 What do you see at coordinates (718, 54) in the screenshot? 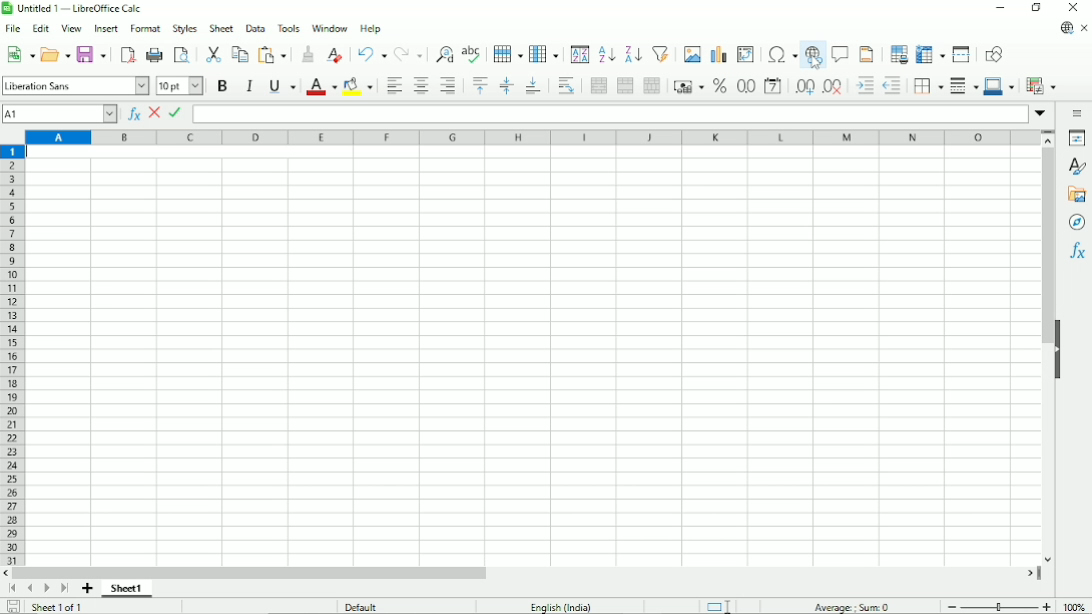
I see `Insert chart` at bounding box center [718, 54].